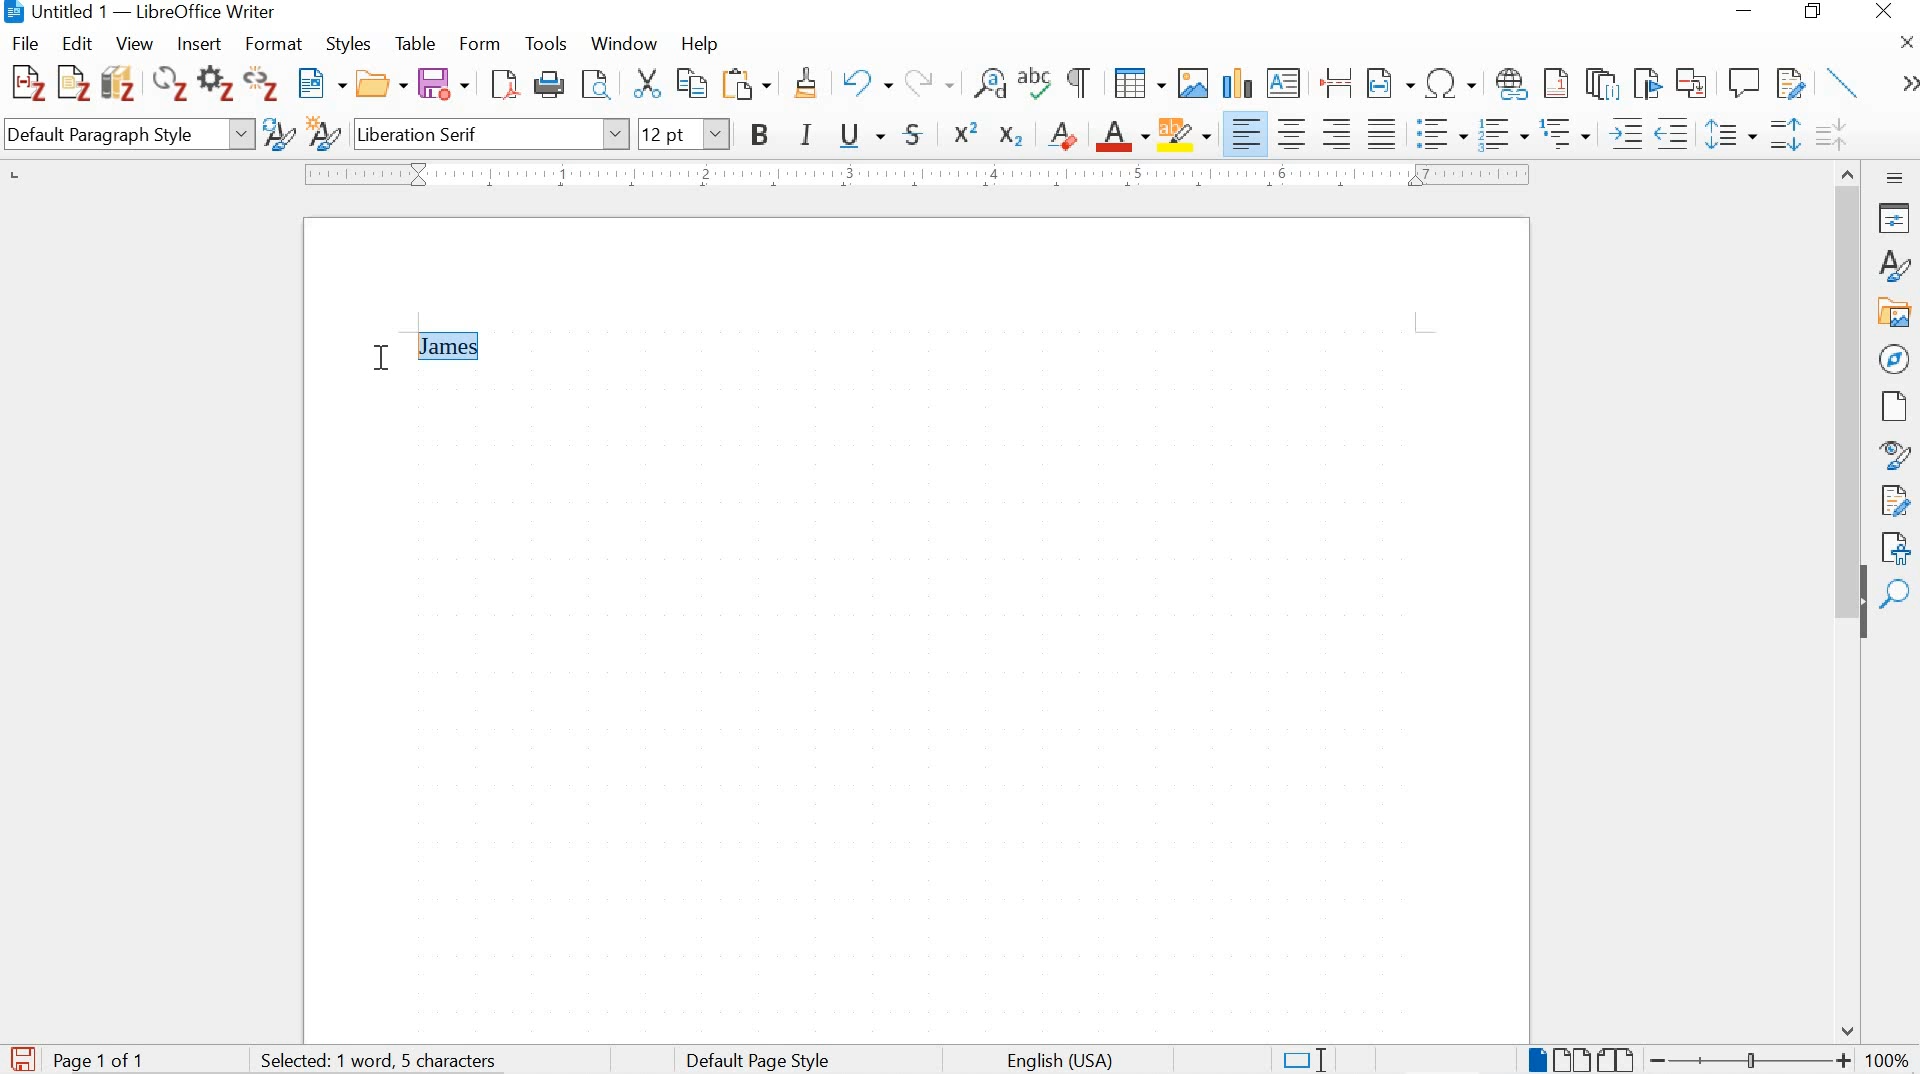 The image size is (1920, 1074). What do you see at coordinates (1080, 82) in the screenshot?
I see `toggle formatting marks` at bounding box center [1080, 82].